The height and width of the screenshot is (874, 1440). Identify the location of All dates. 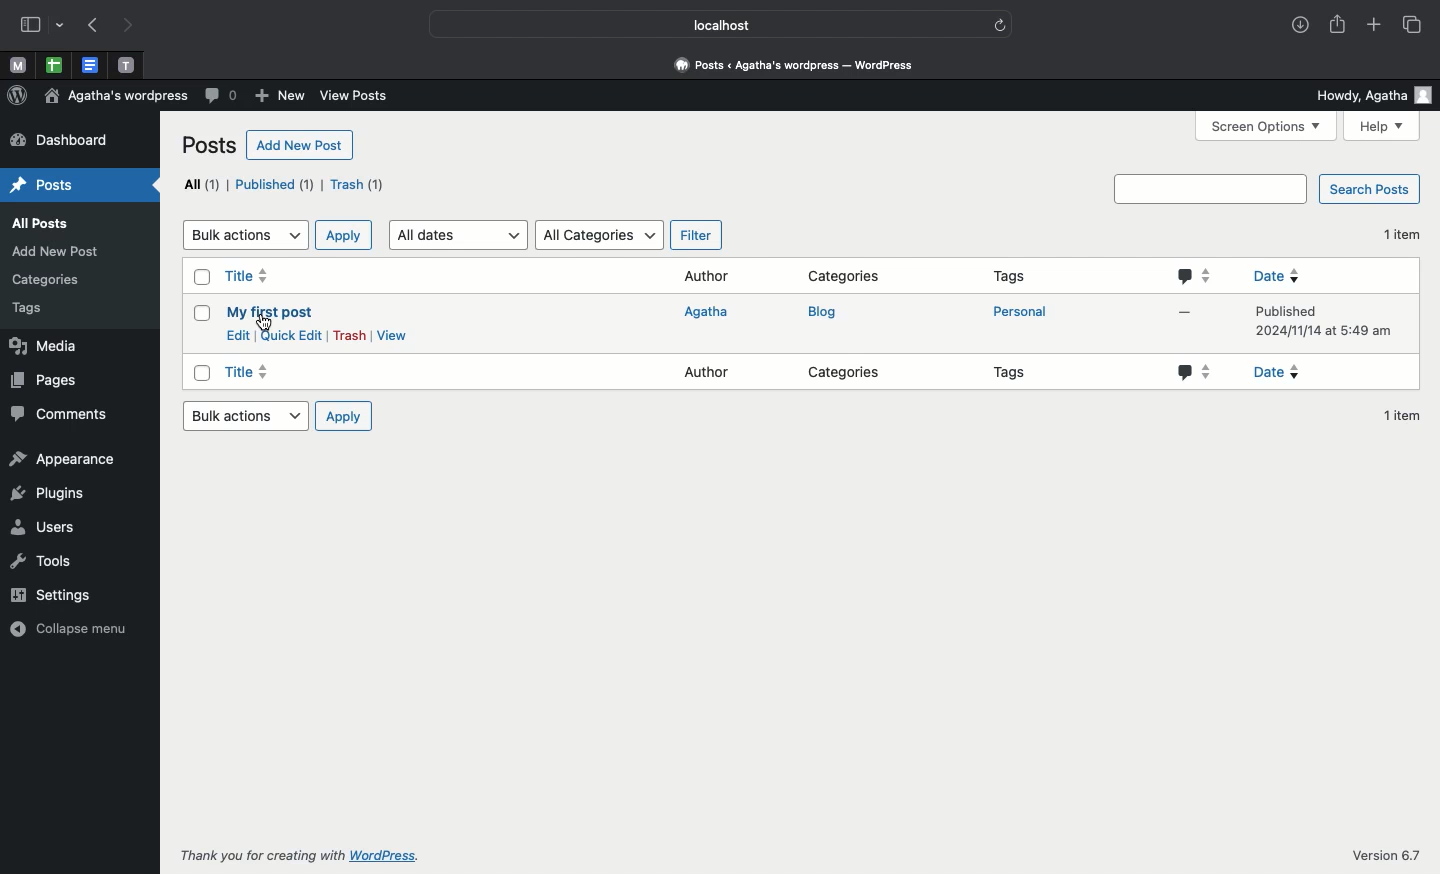
(460, 235).